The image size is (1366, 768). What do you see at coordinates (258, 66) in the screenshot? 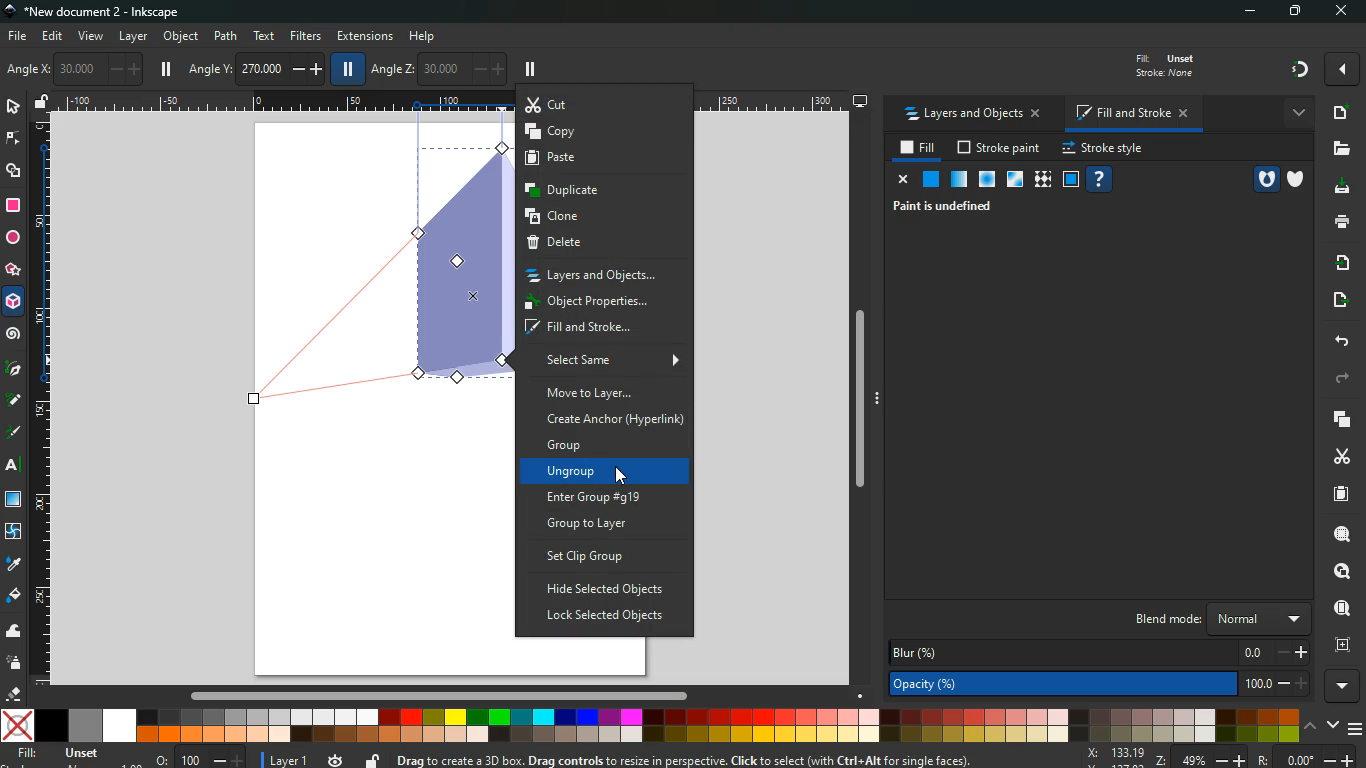
I see `angle y` at bounding box center [258, 66].